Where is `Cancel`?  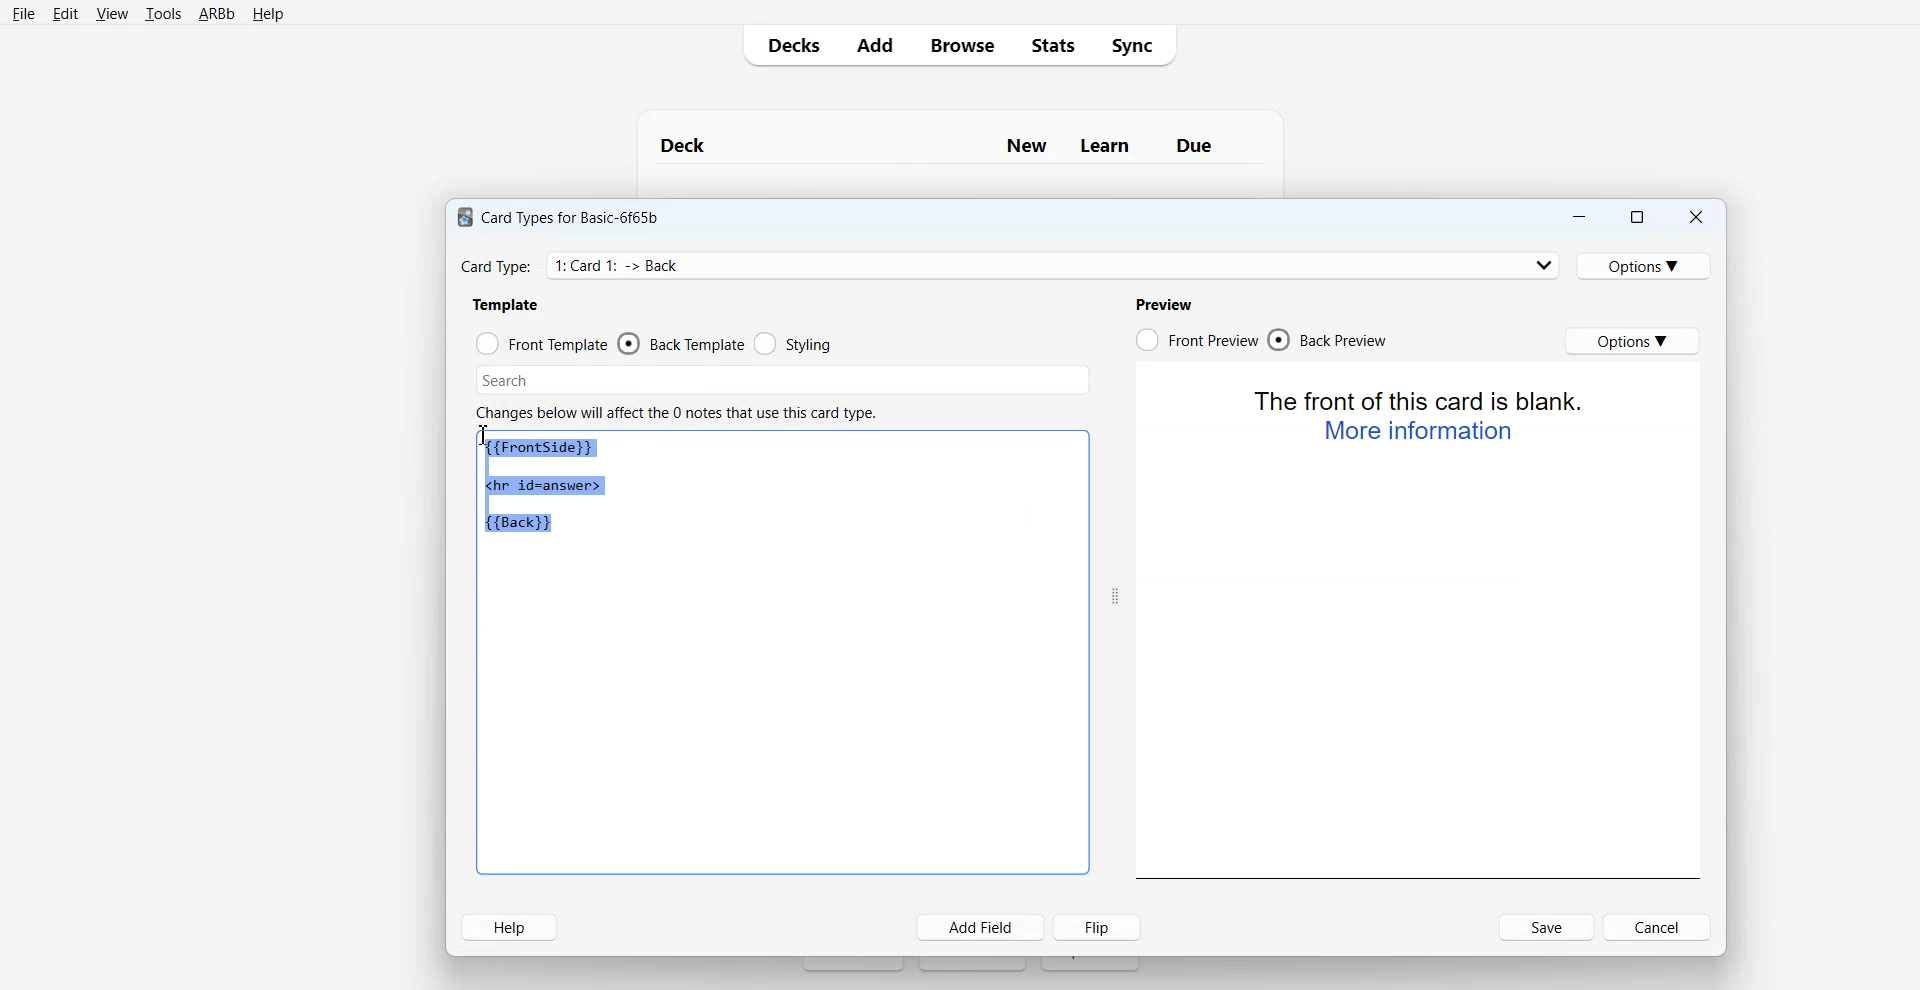 Cancel is located at coordinates (1658, 927).